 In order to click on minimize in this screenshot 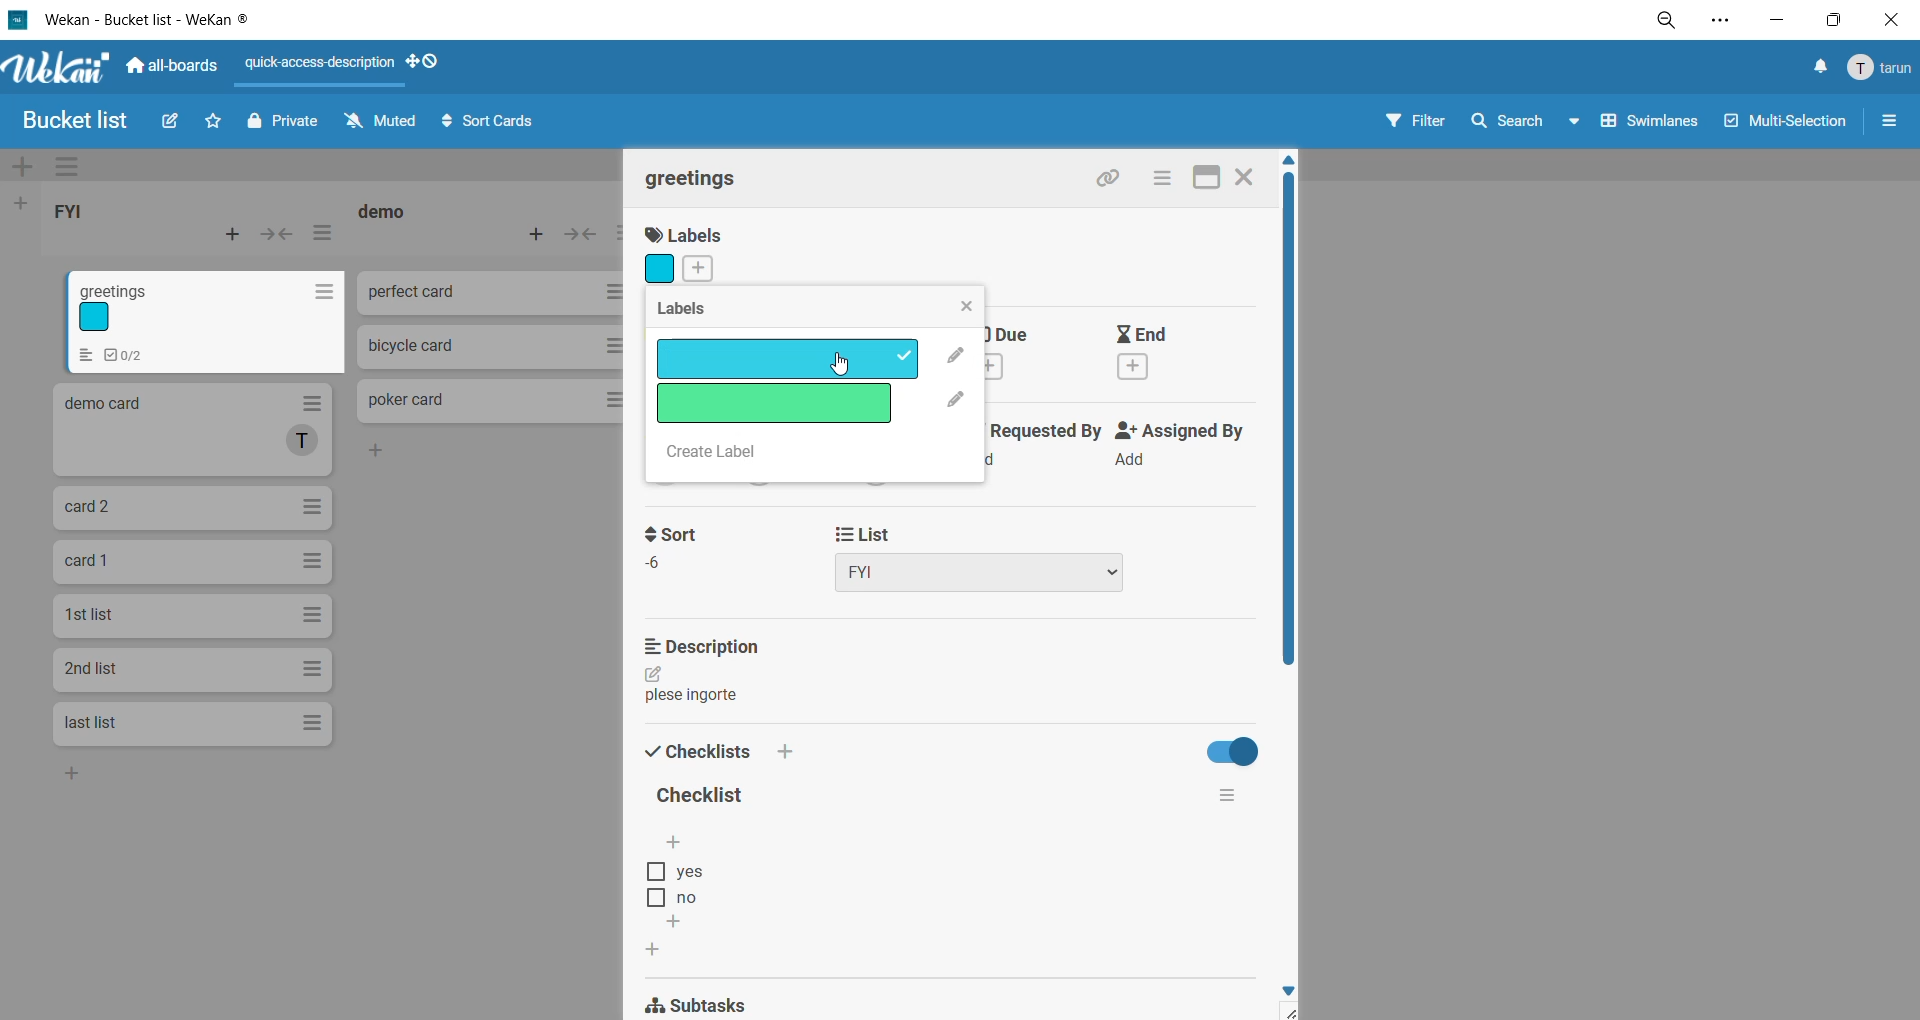, I will do `click(1785, 22)`.